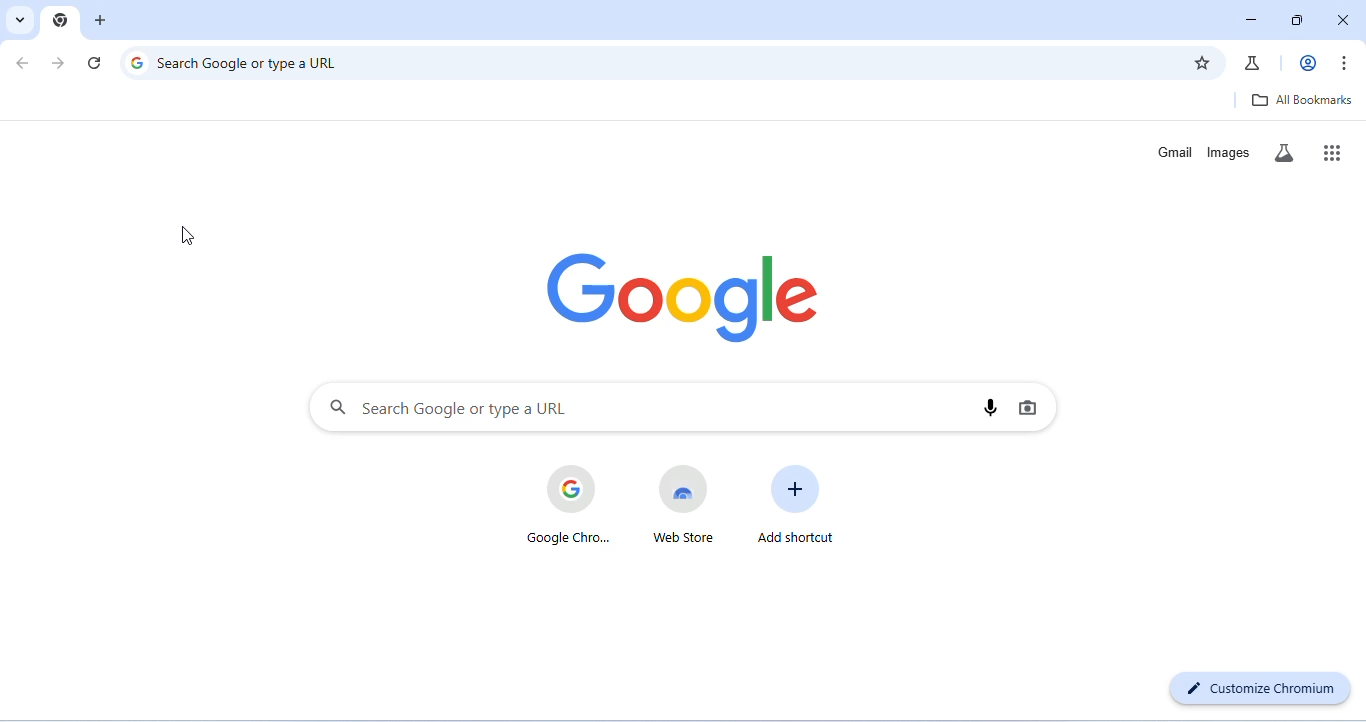  Describe the element at coordinates (1174, 151) in the screenshot. I see `gmail` at that location.